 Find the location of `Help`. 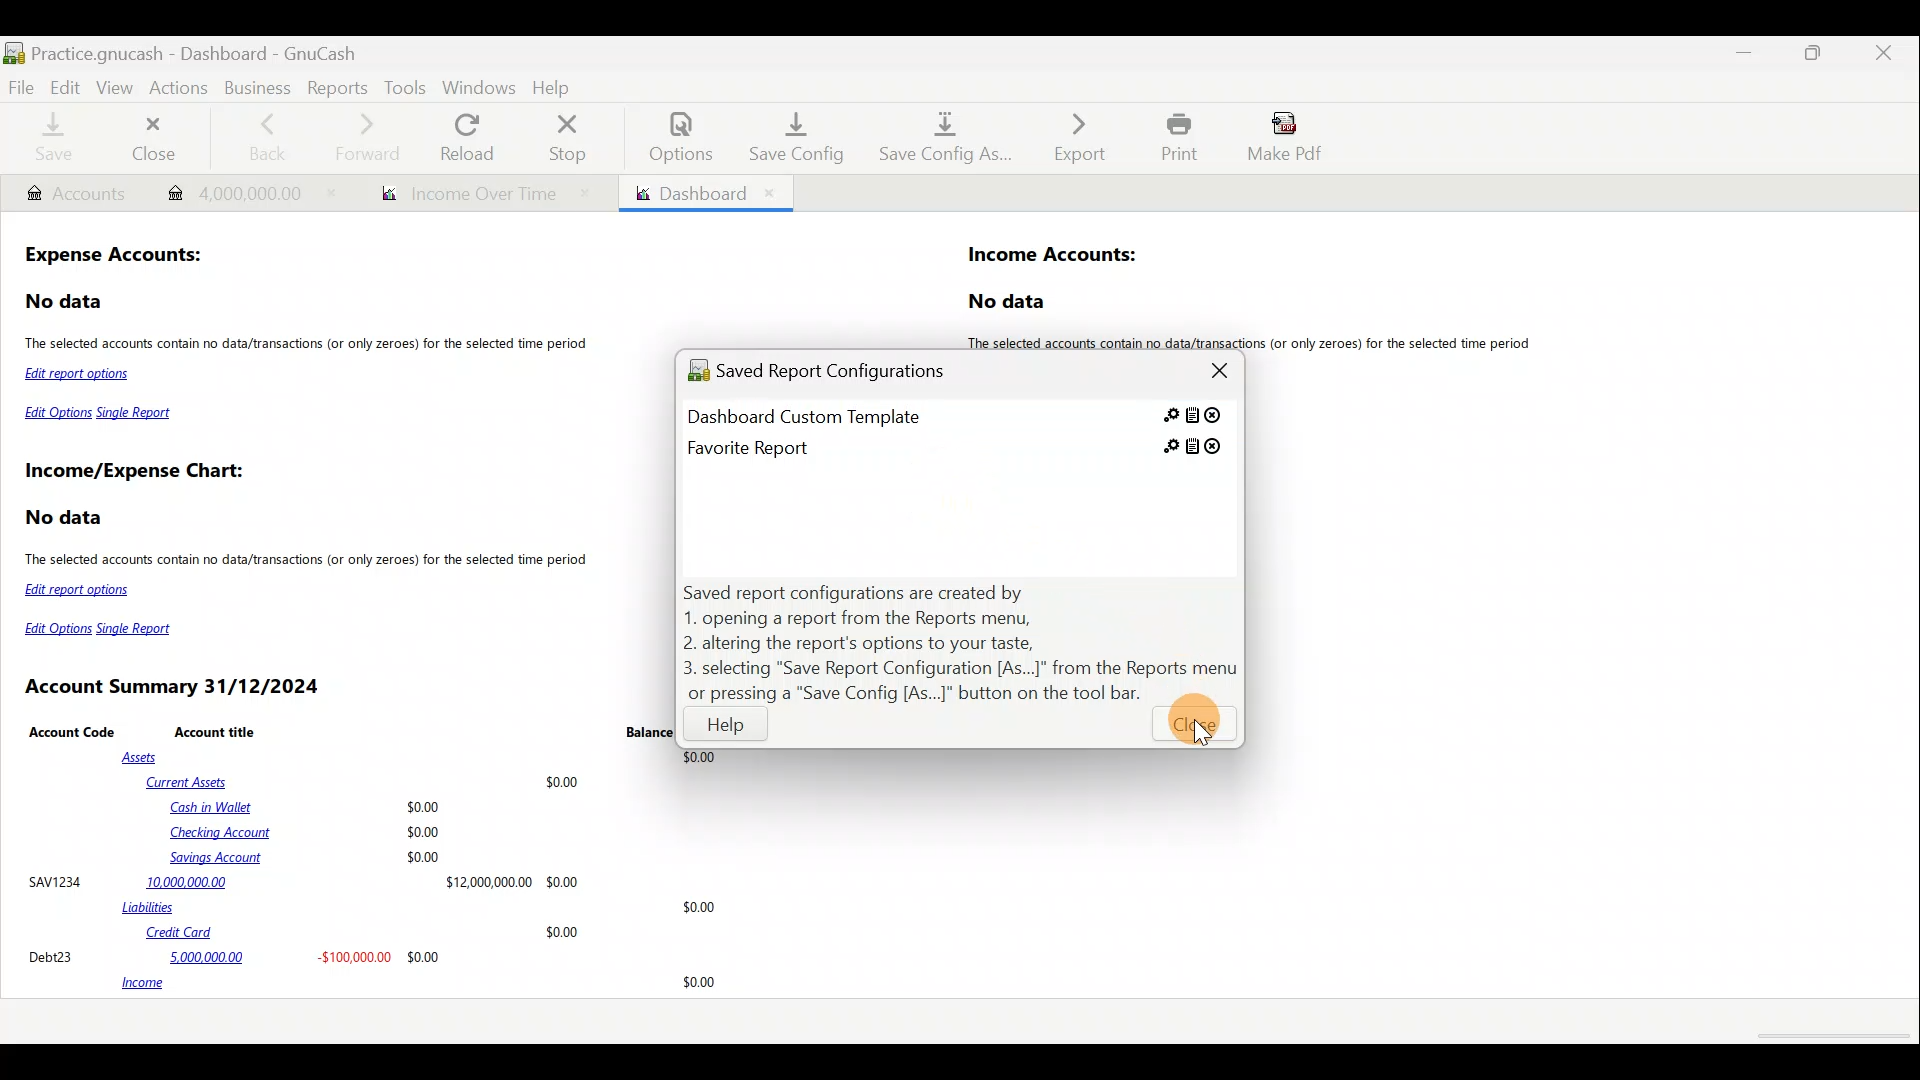

Help is located at coordinates (556, 85).